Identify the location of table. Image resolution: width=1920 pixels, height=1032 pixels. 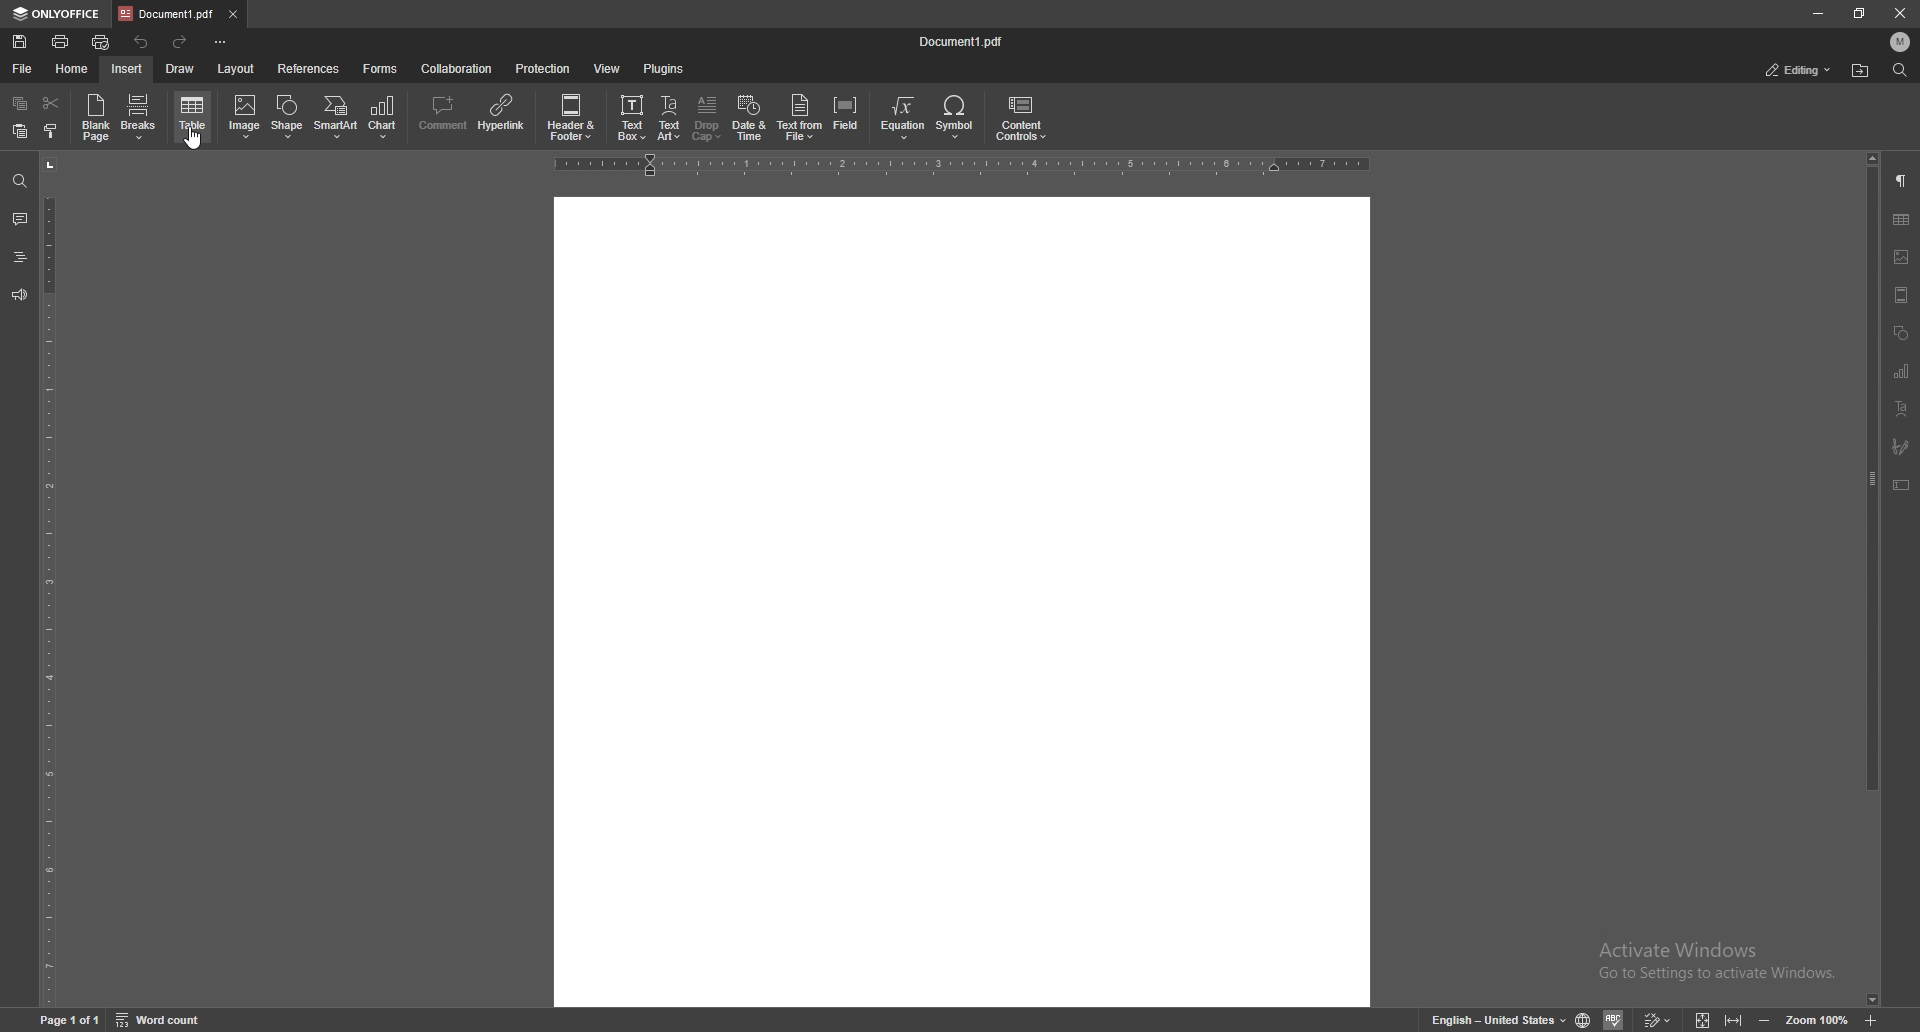
(1903, 219).